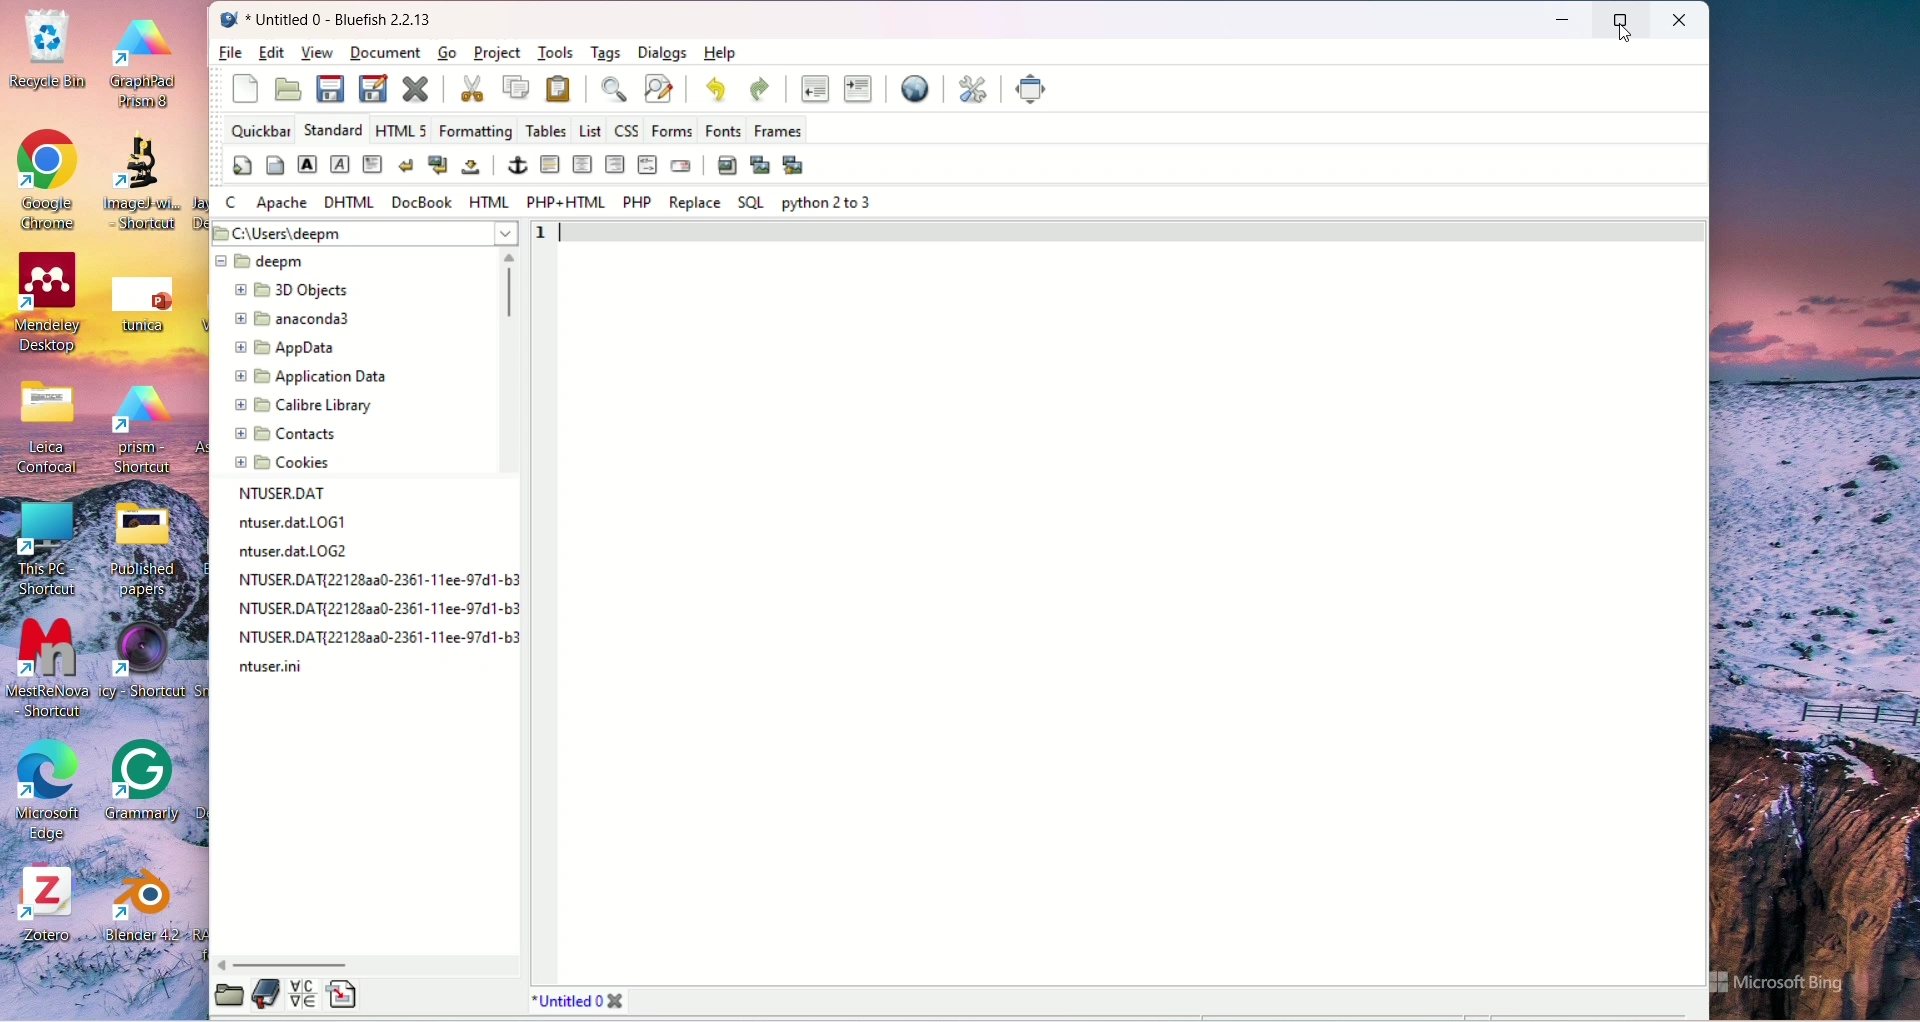 The width and height of the screenshot is (1920, 1022). What do you see at coordinates (302, 994) in the screenshot?
I see `insert special character` at bounding box center [302, 994].